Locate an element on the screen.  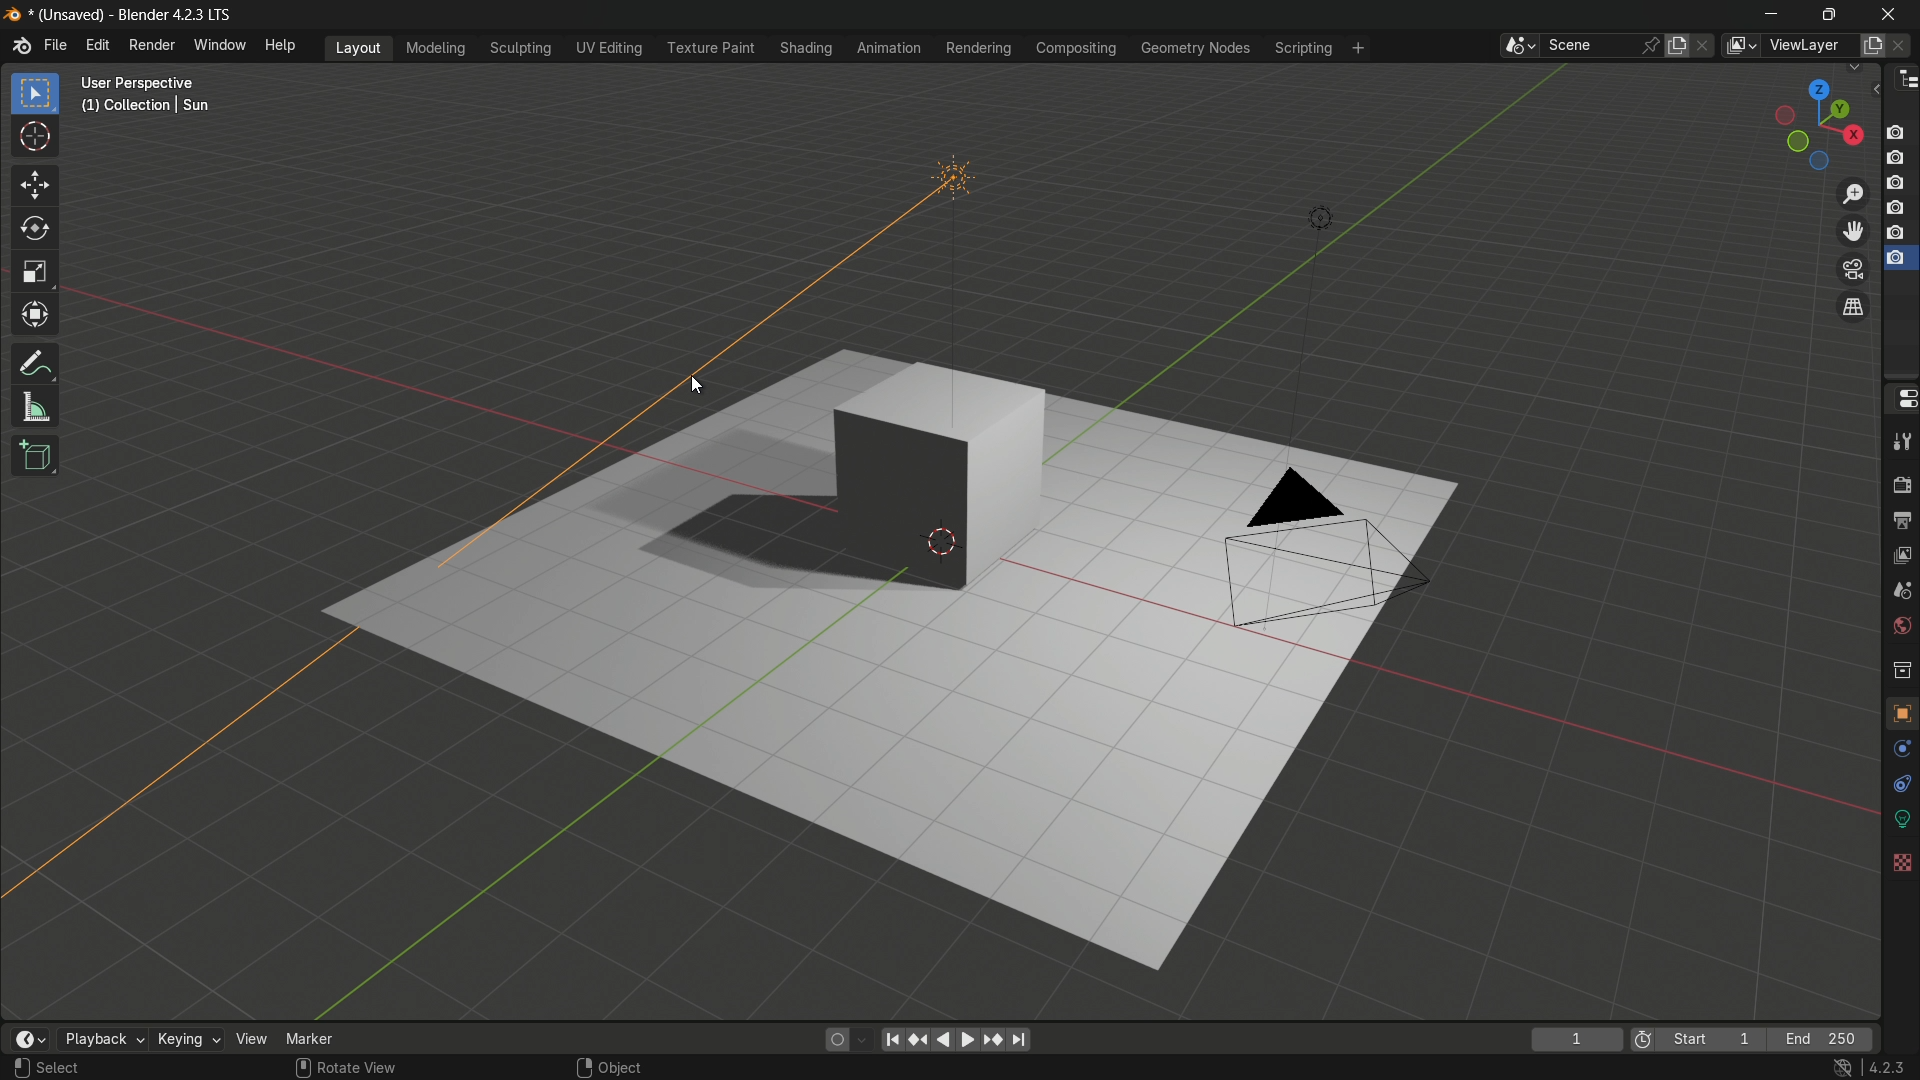
world is located at coordinates (1903, 627).